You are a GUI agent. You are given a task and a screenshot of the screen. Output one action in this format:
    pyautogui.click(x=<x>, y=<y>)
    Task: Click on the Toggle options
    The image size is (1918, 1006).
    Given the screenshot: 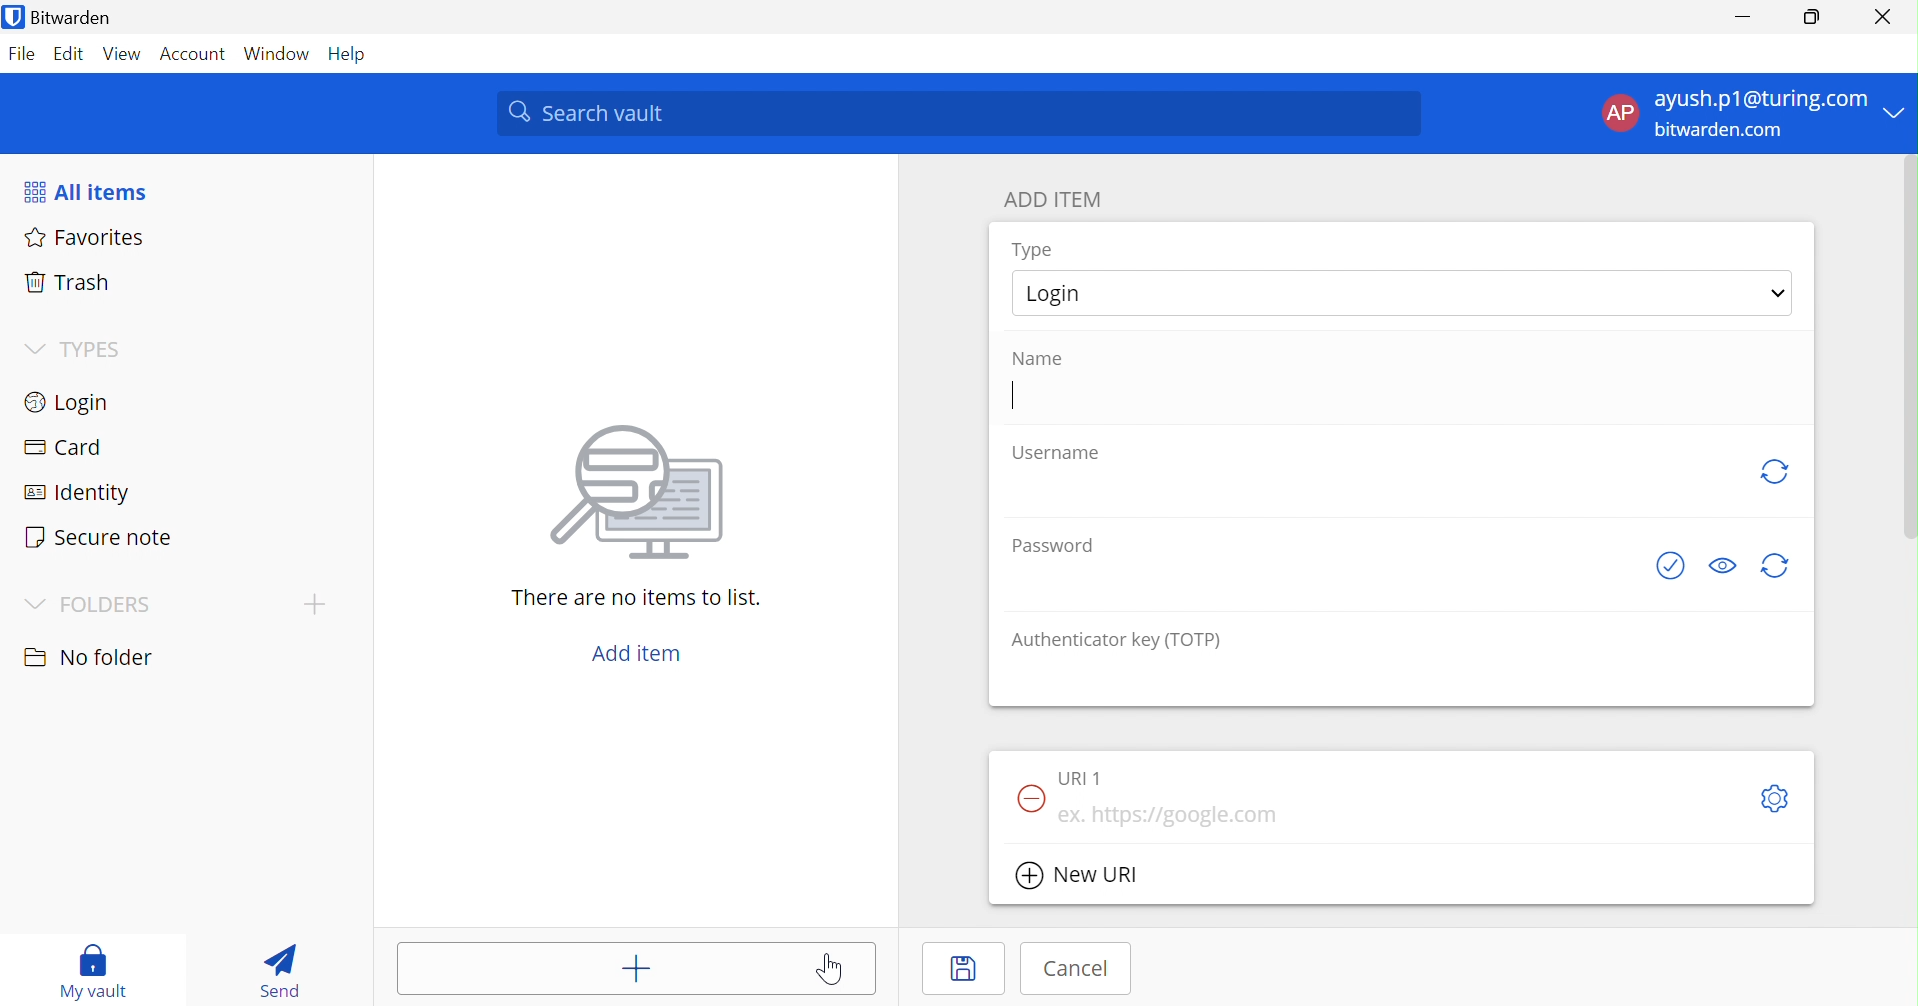 What is the action you would take?
    pyautogui.click(x=1777, y=798)
    